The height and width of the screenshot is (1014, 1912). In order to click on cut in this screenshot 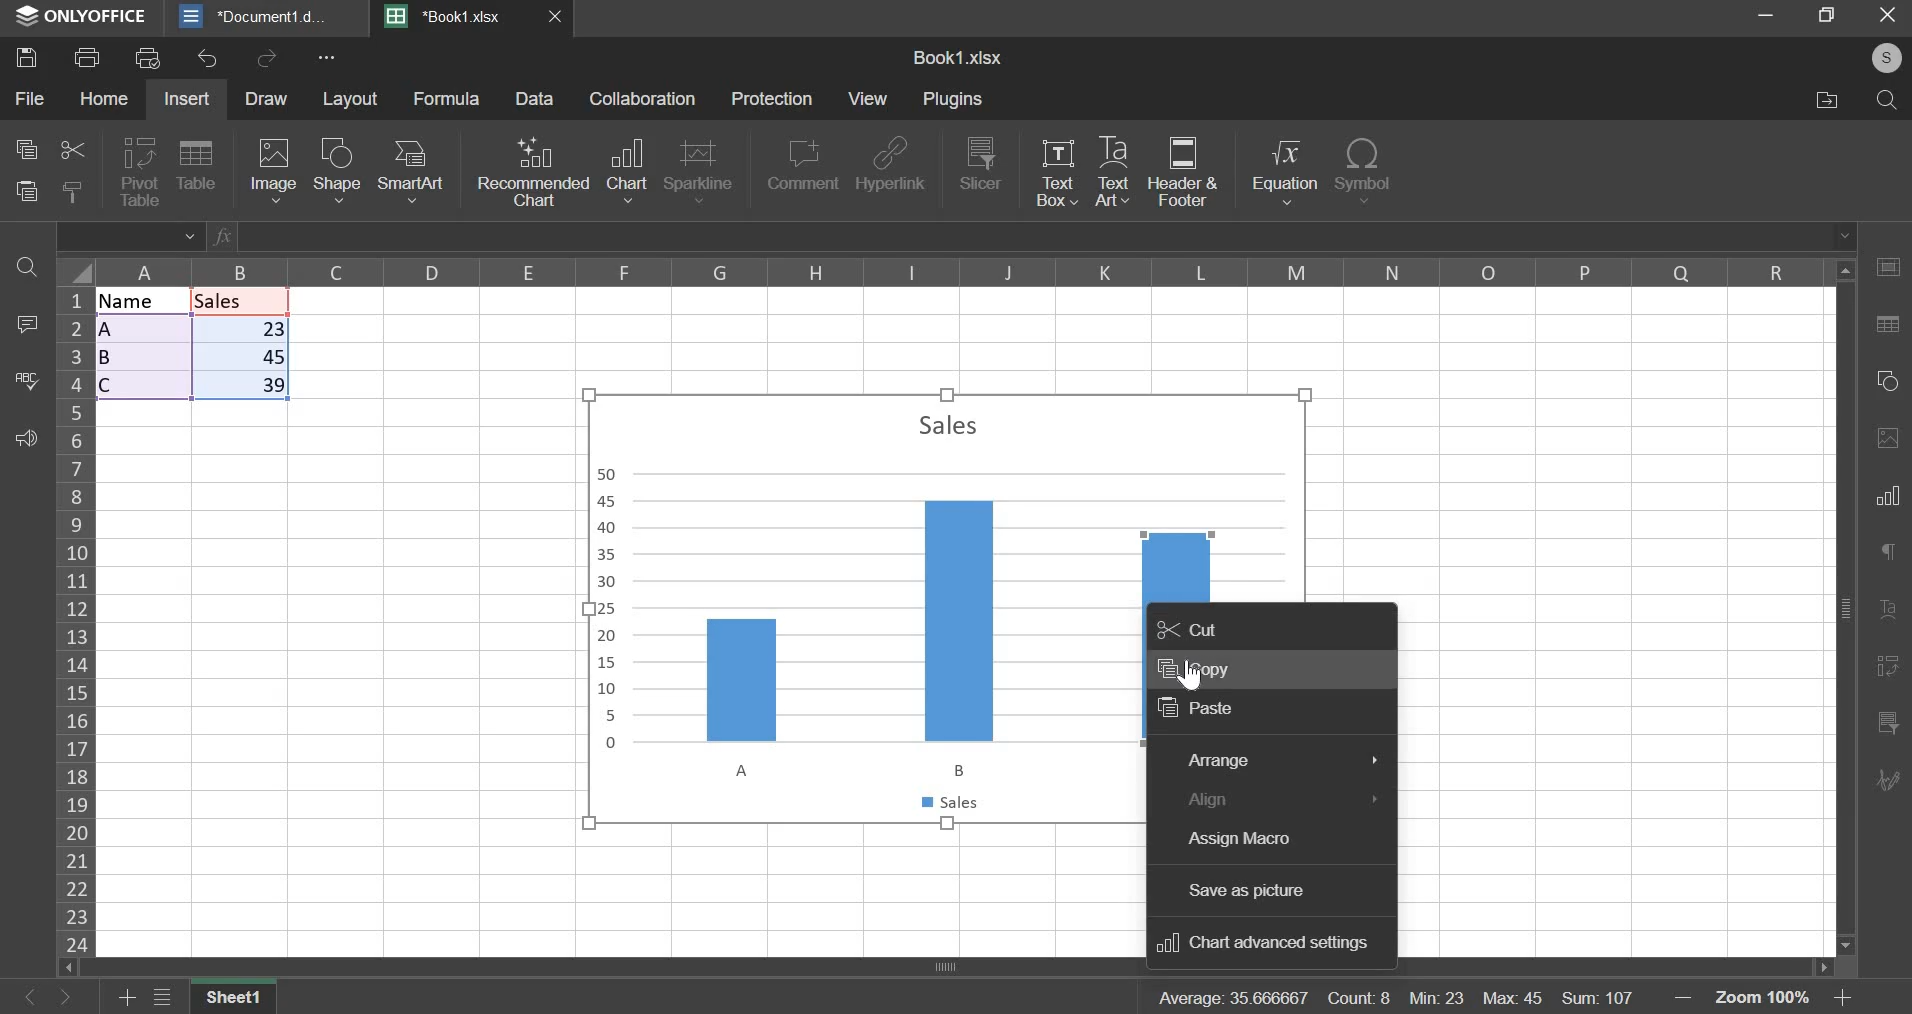, I will do `click(1188, 629)`.